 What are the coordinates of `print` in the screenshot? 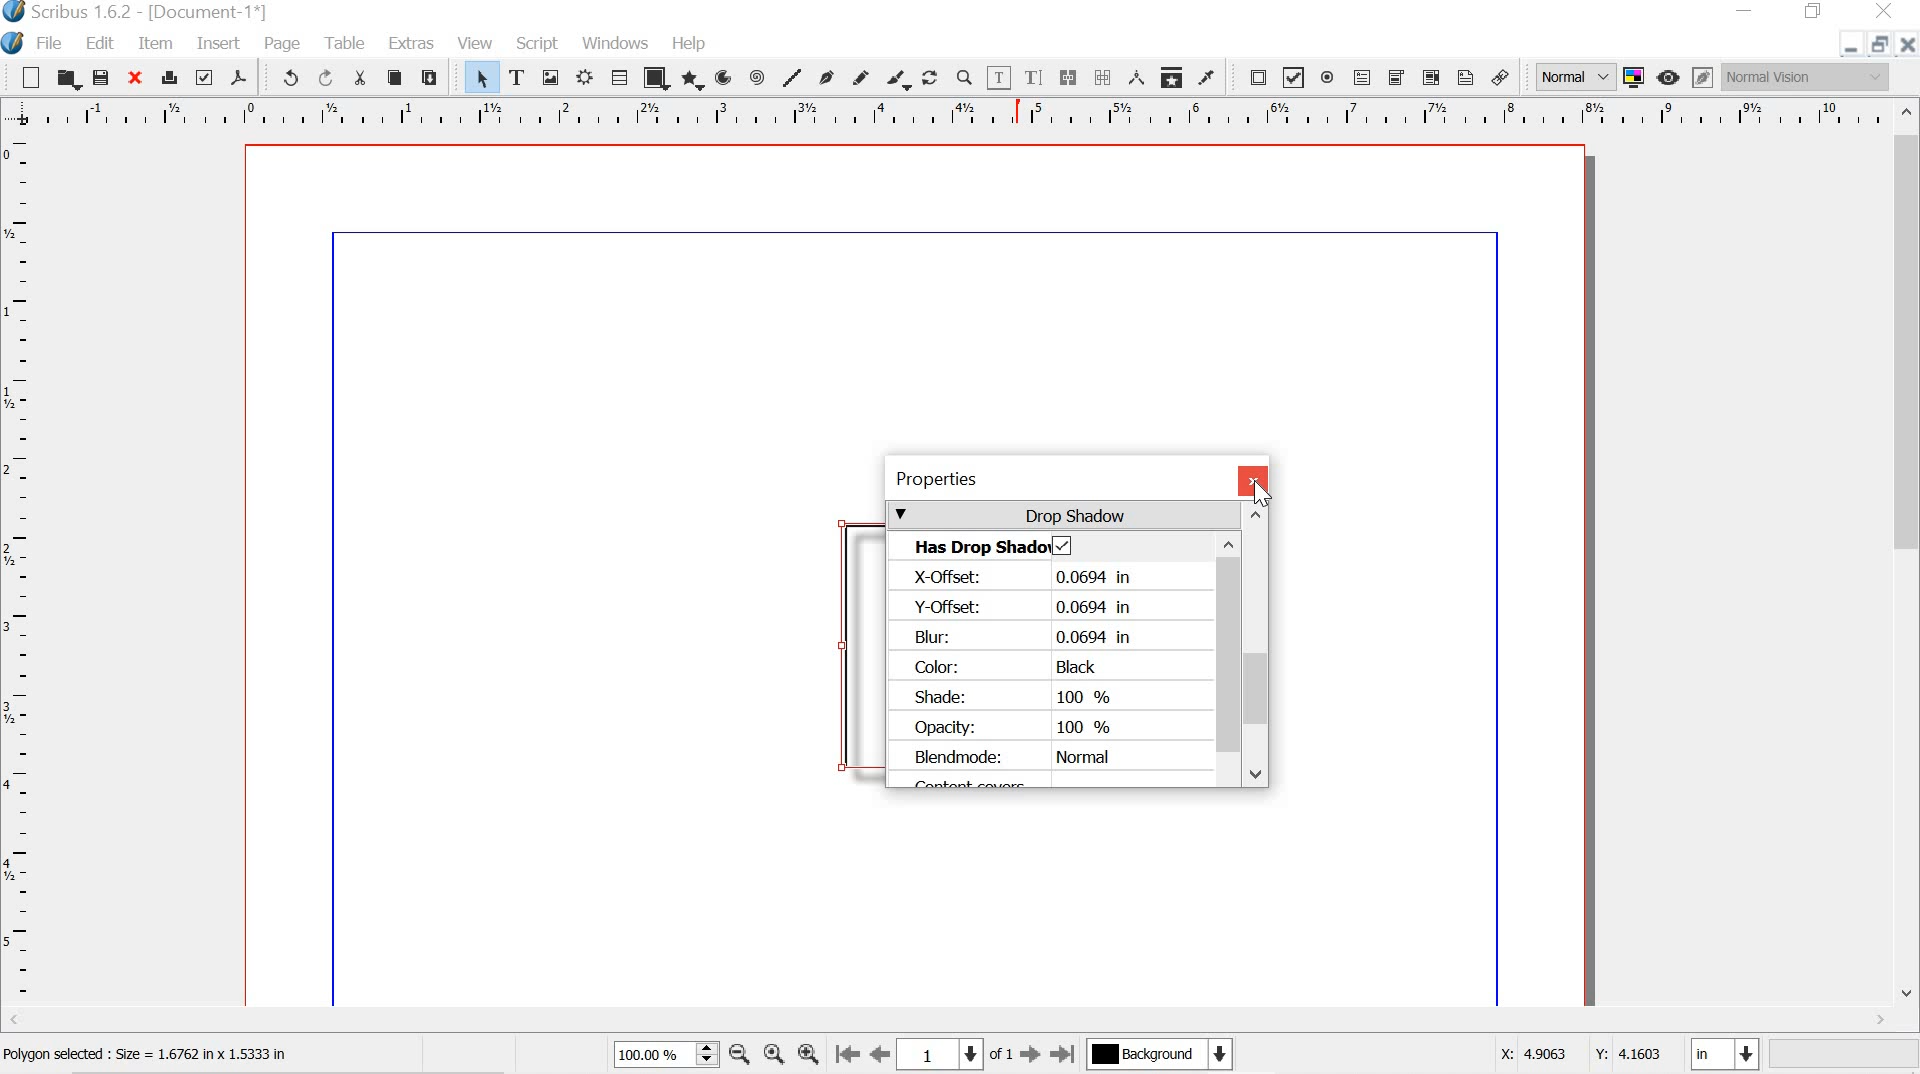 It's located at (169, 75).